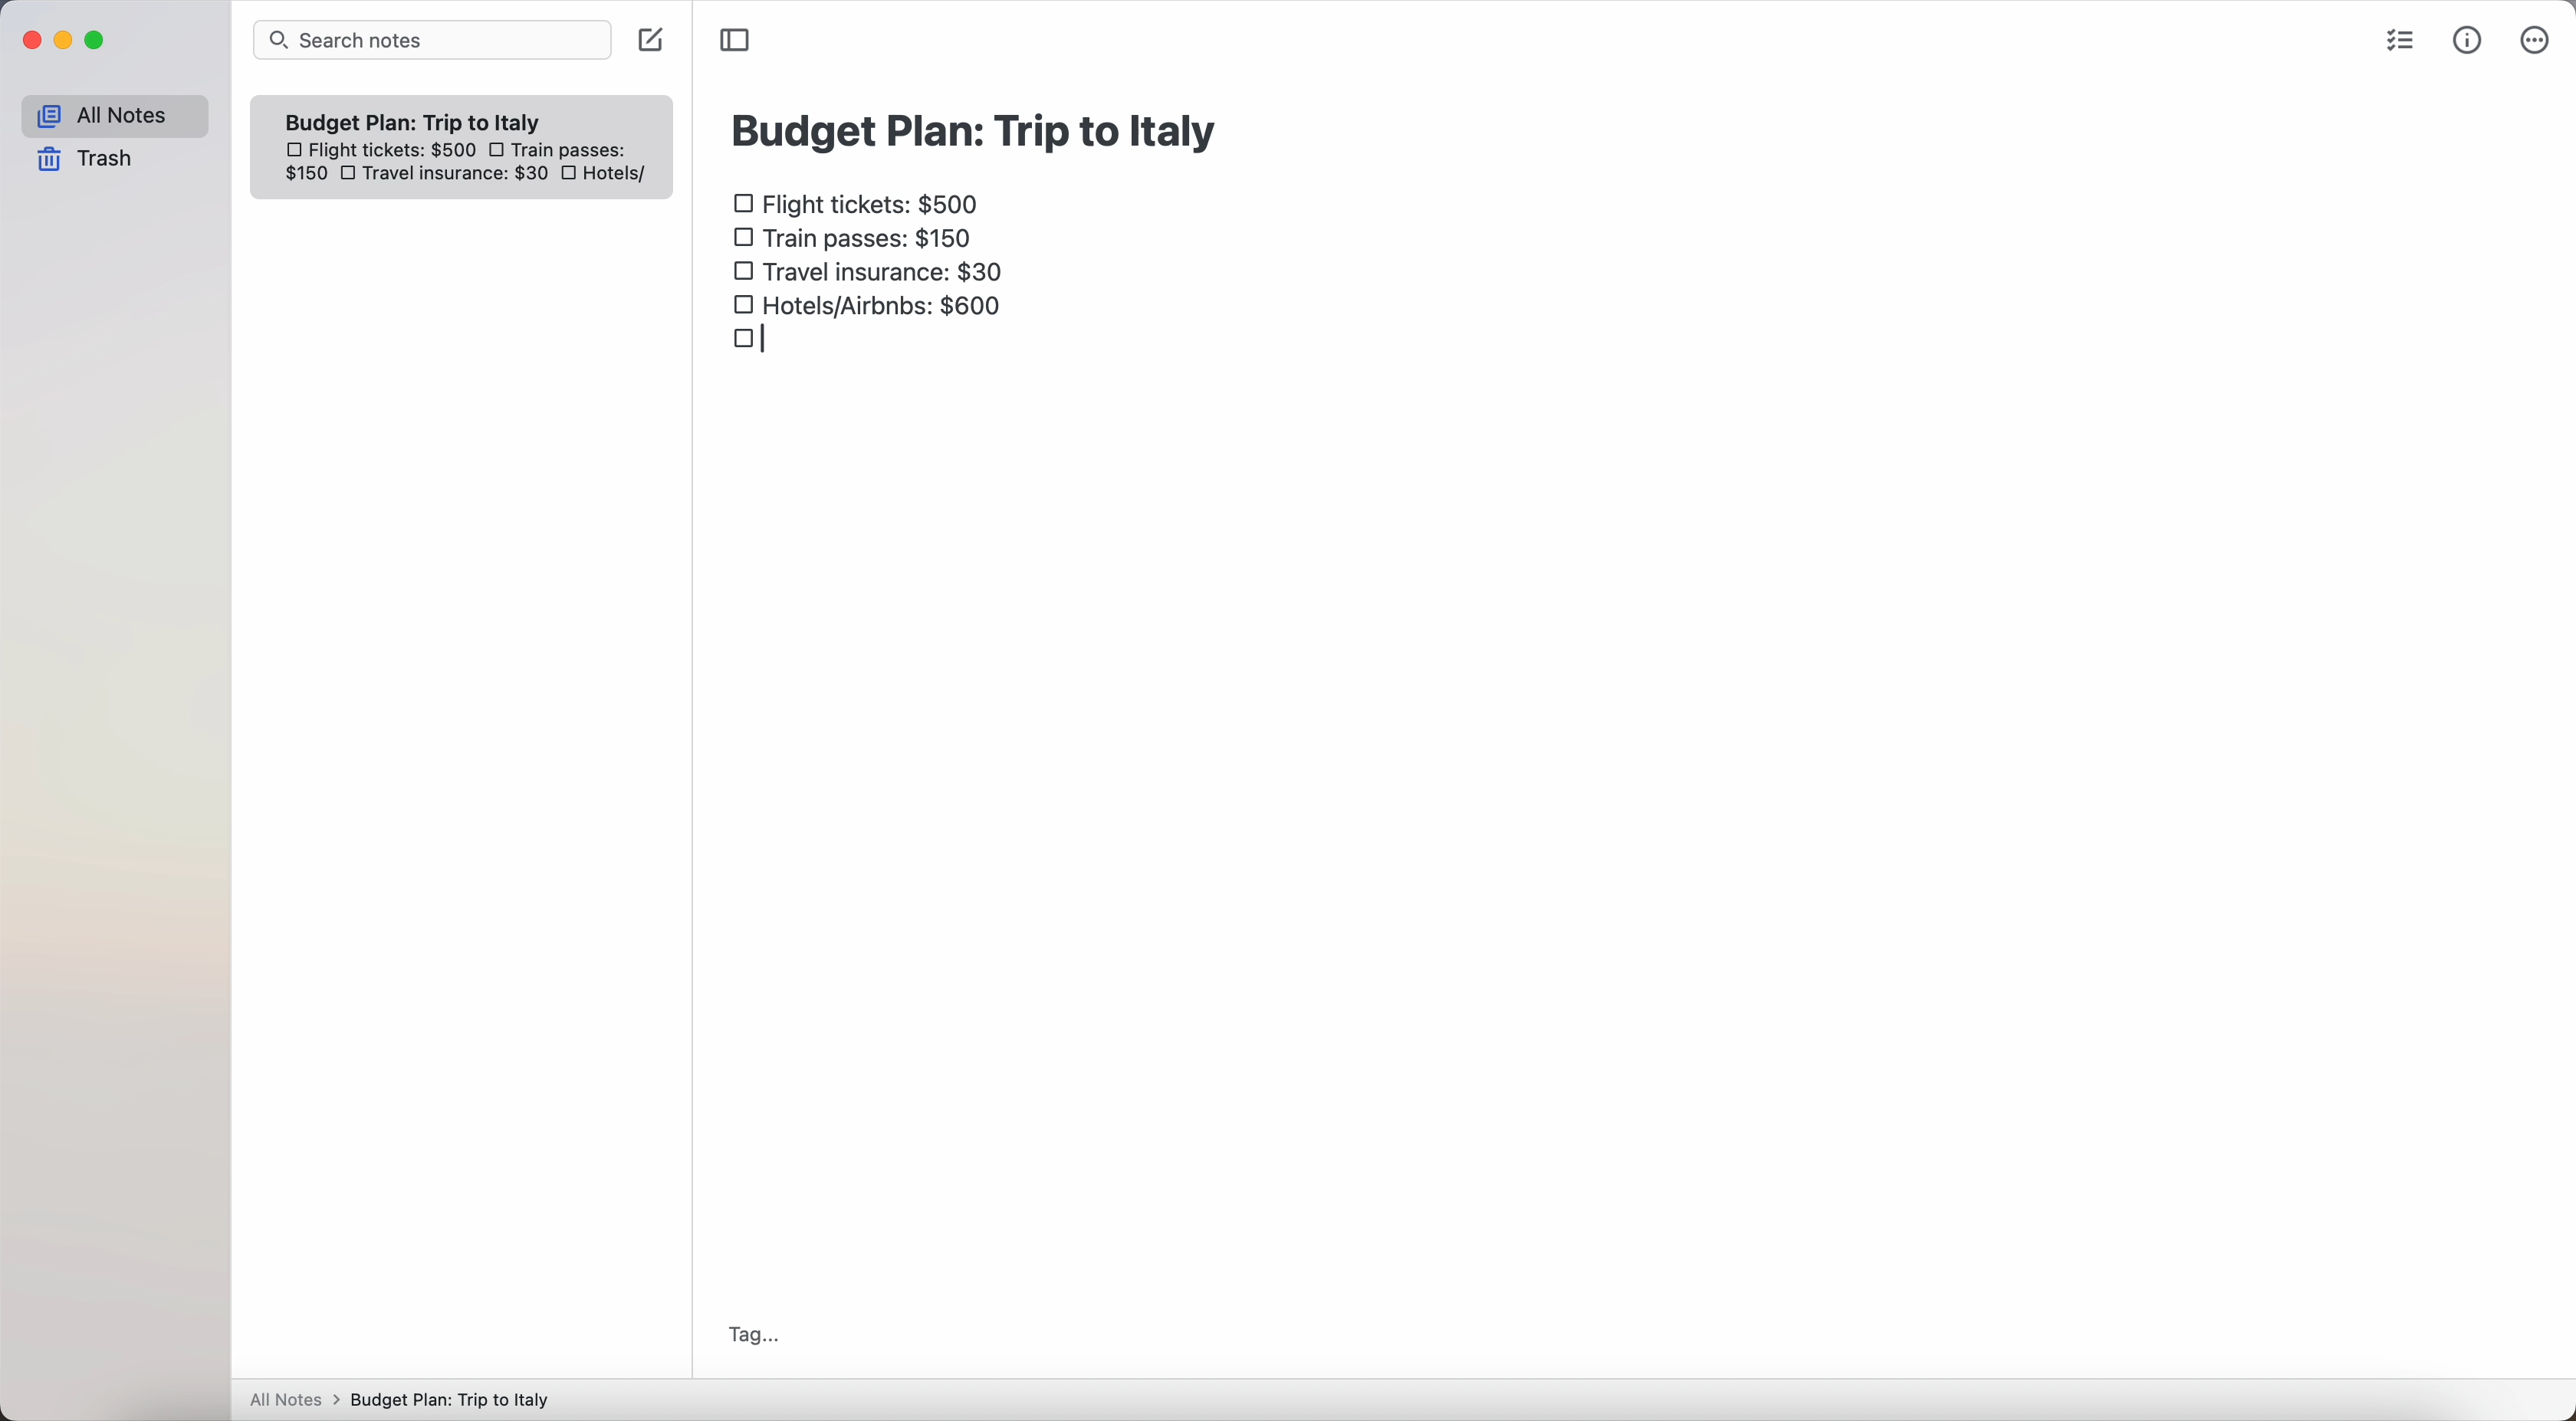 The image size is (2576, 1421). Describe the element at coordinates (304, 177) in the screenshot. I see `150` at that location.